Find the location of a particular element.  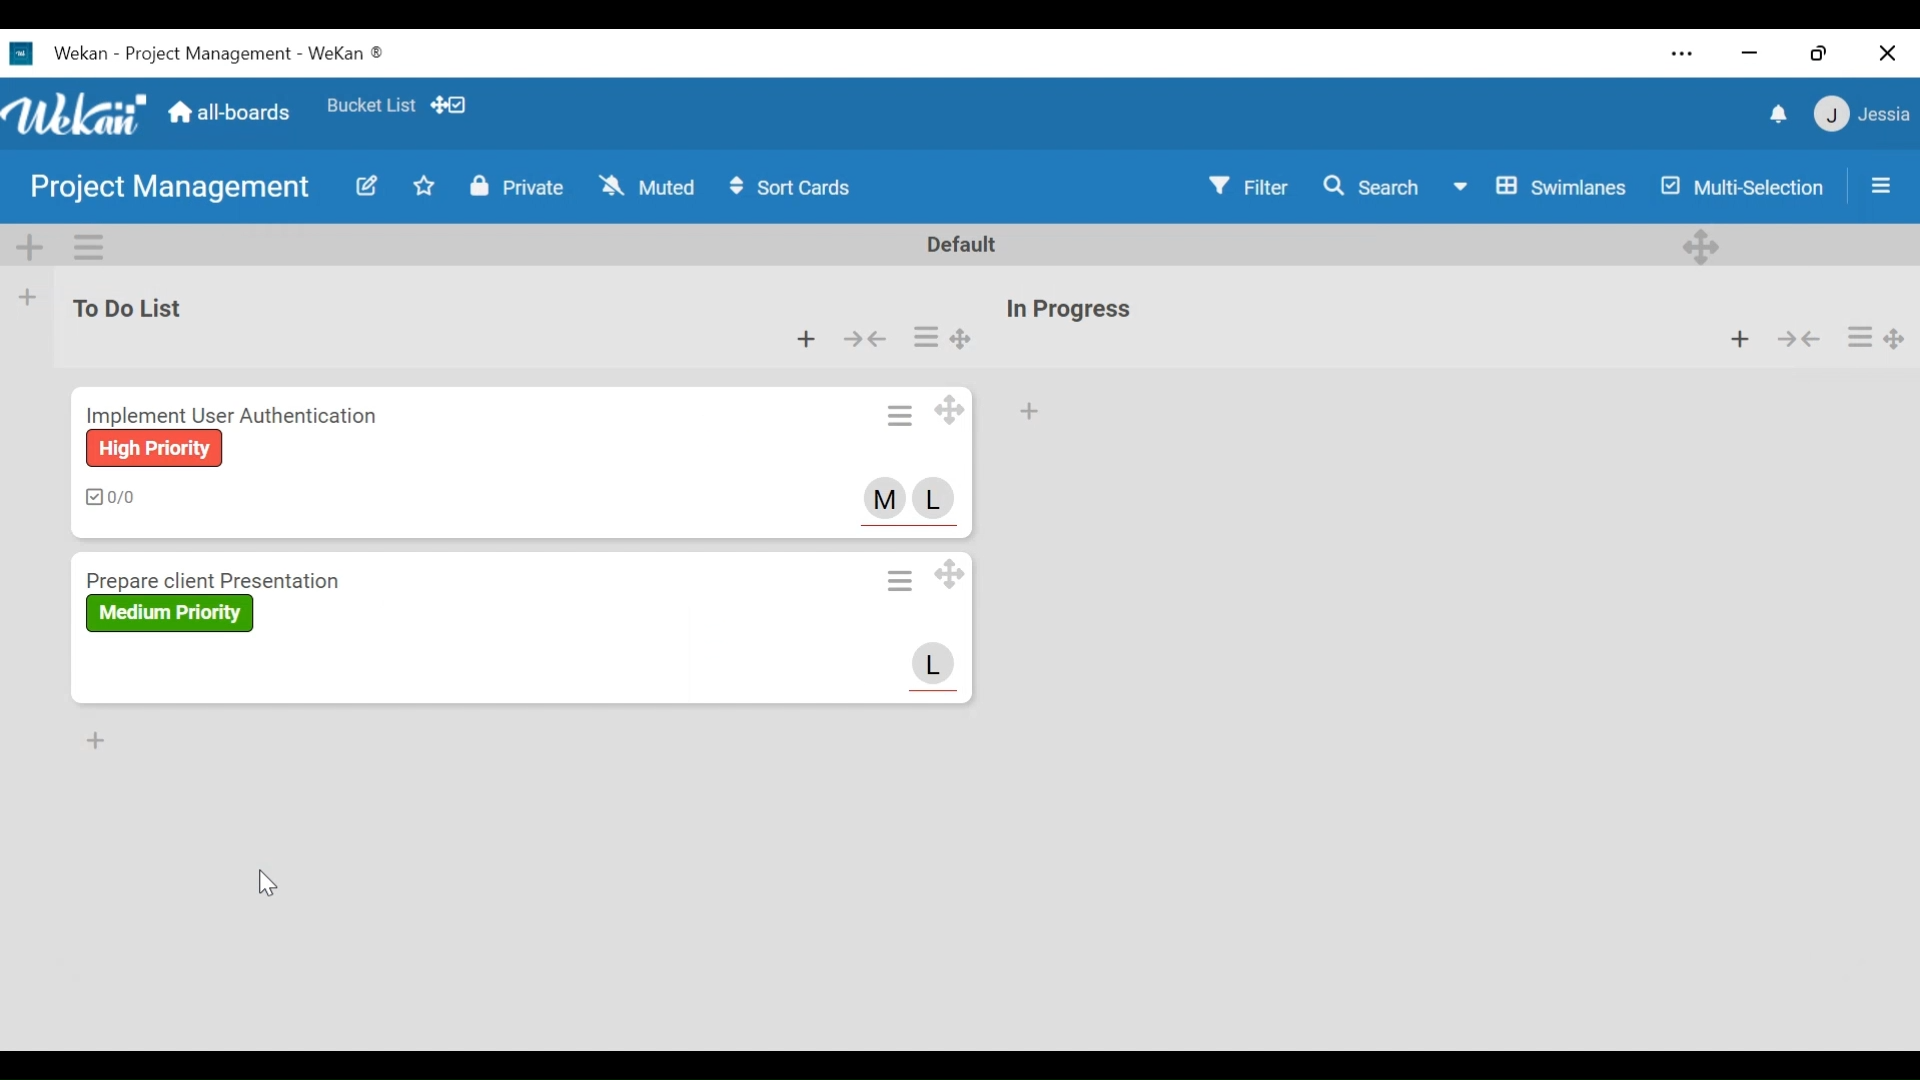

Board Title is located at coordinates (213, 52).